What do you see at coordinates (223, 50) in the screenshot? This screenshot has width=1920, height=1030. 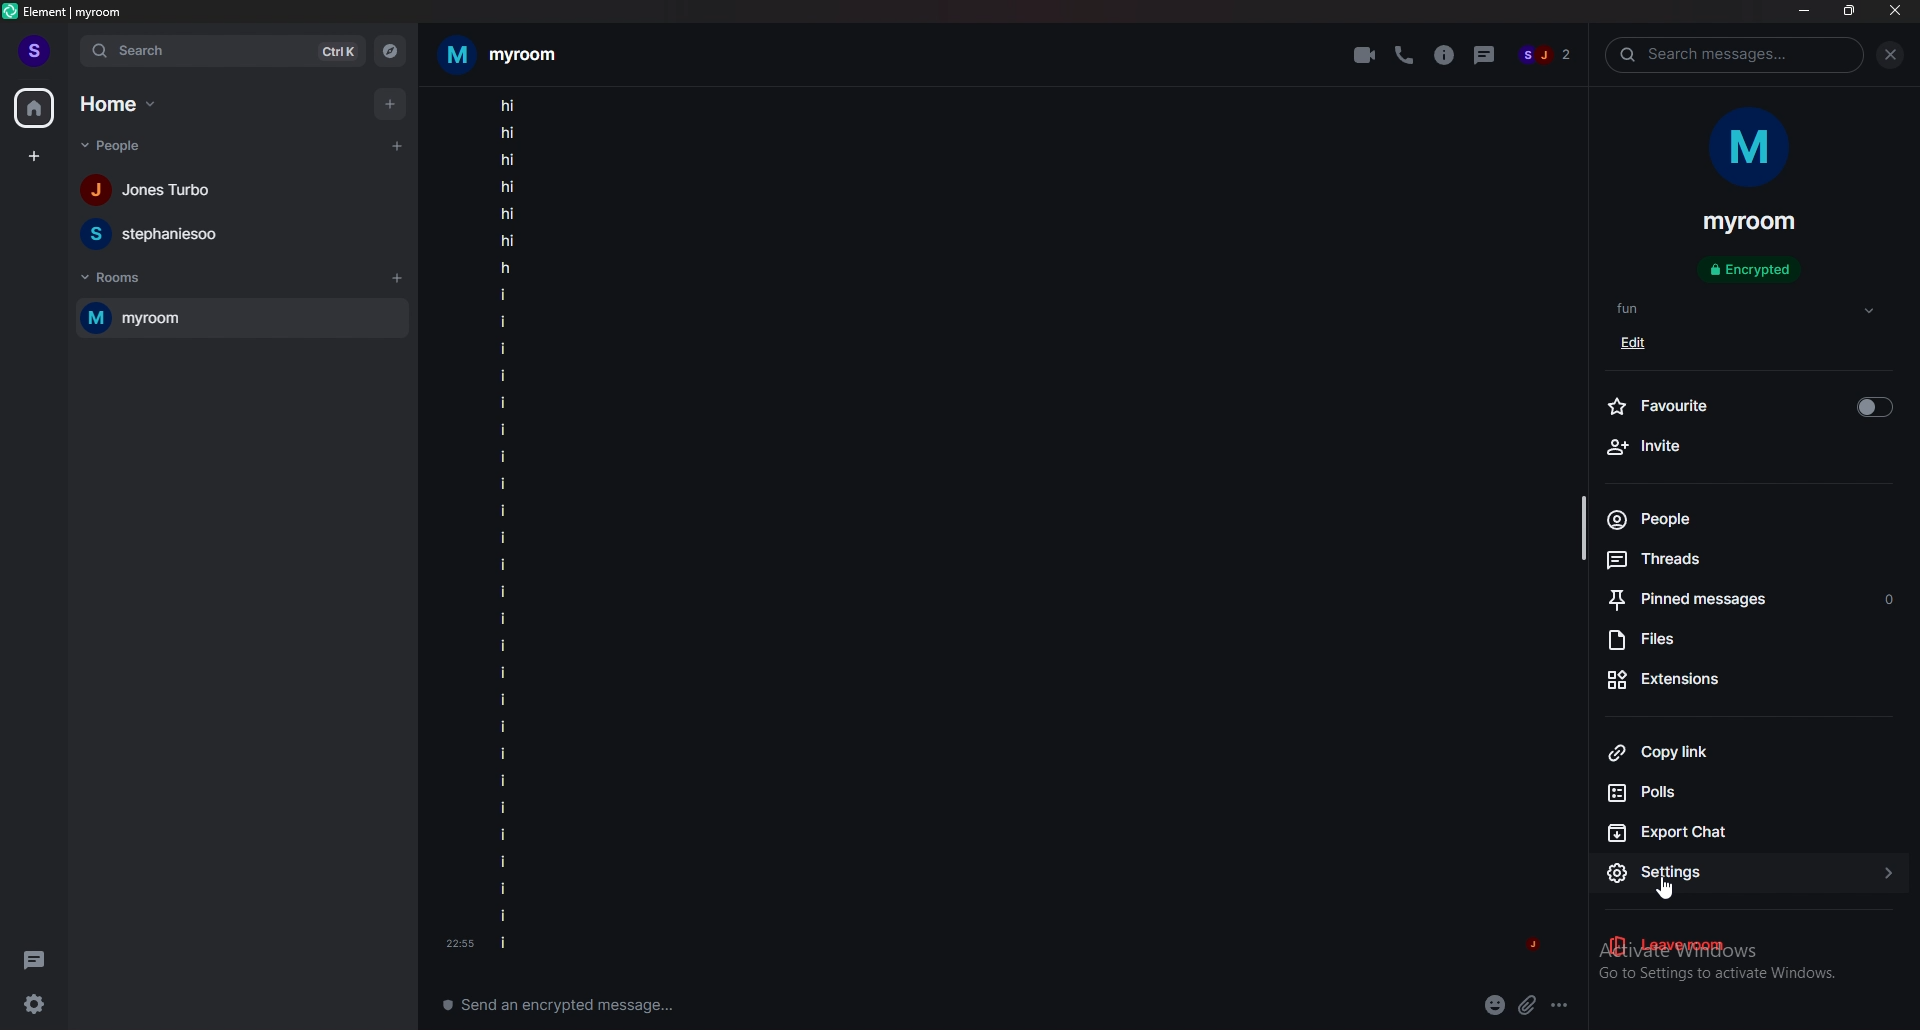 I see `search bar` at bounding box center [223, 50].